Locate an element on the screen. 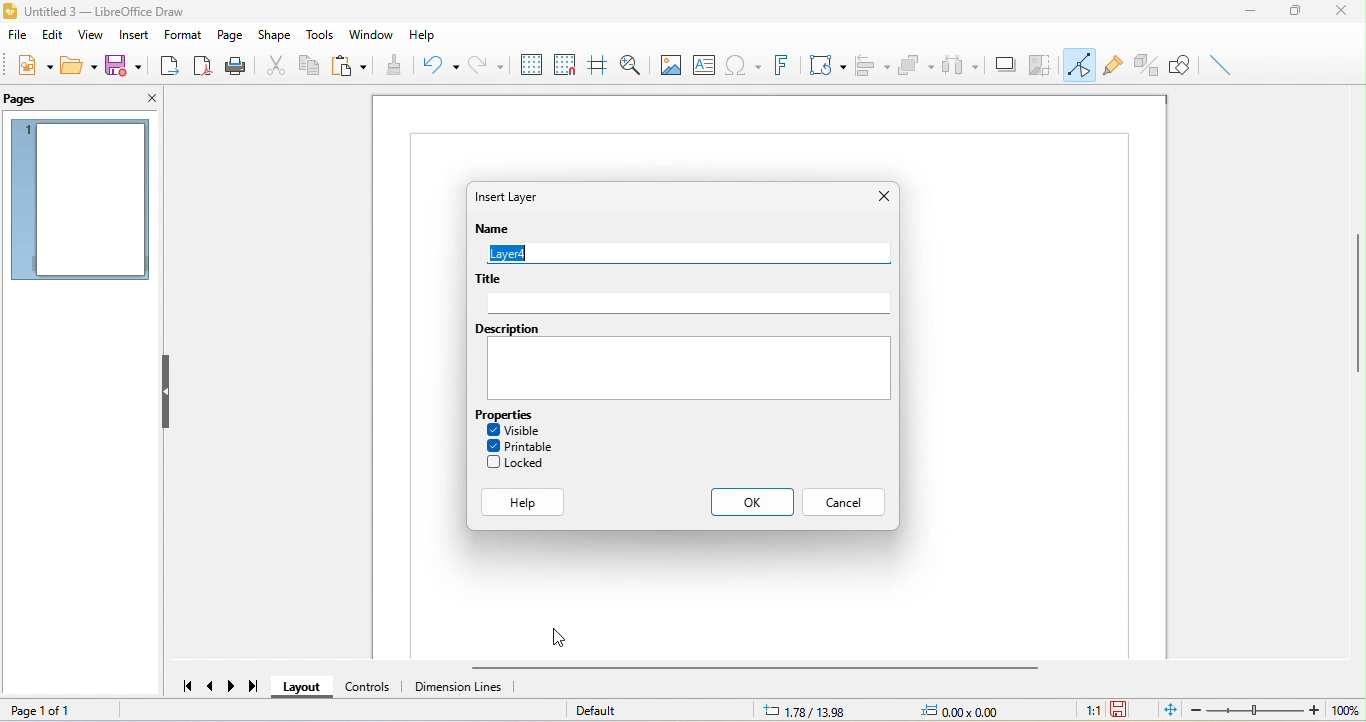 The height and width of the screenshot is (722, 1366). properties is located at coordinates (508, 414).